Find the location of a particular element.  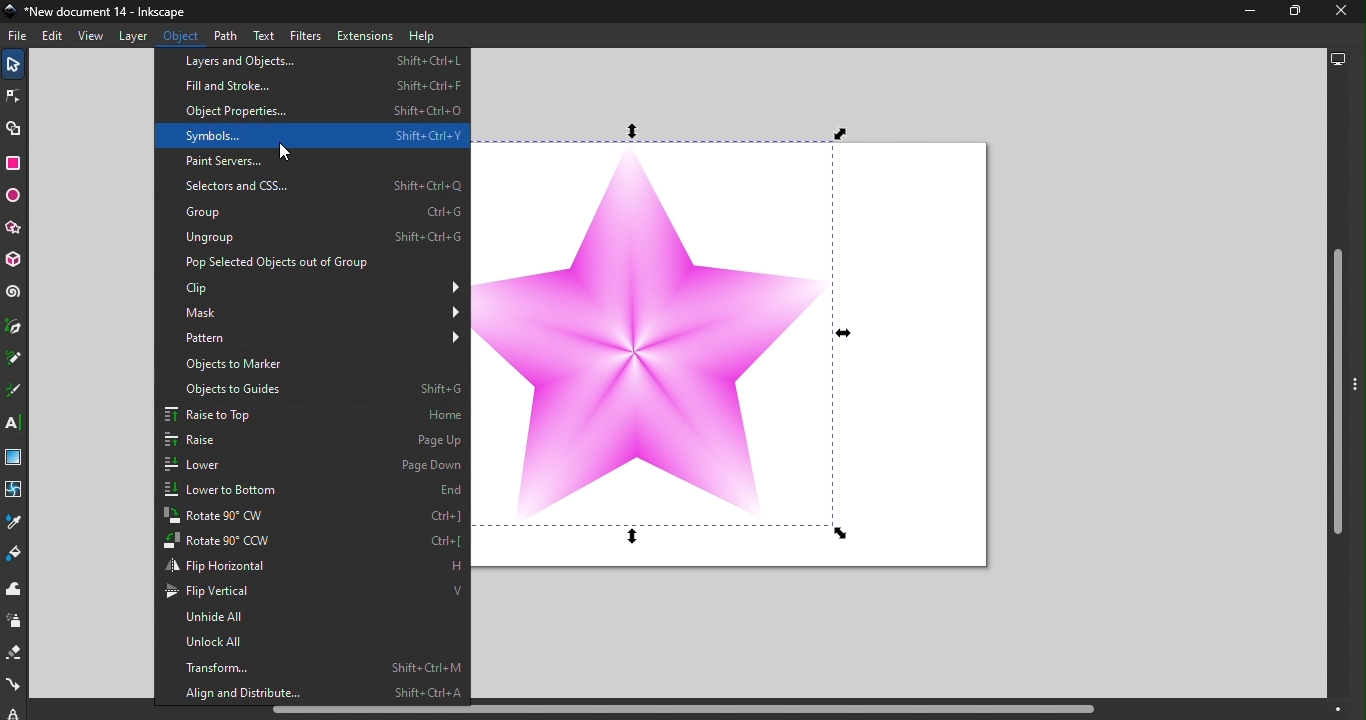

Filters is located at coordinates (307, 35).